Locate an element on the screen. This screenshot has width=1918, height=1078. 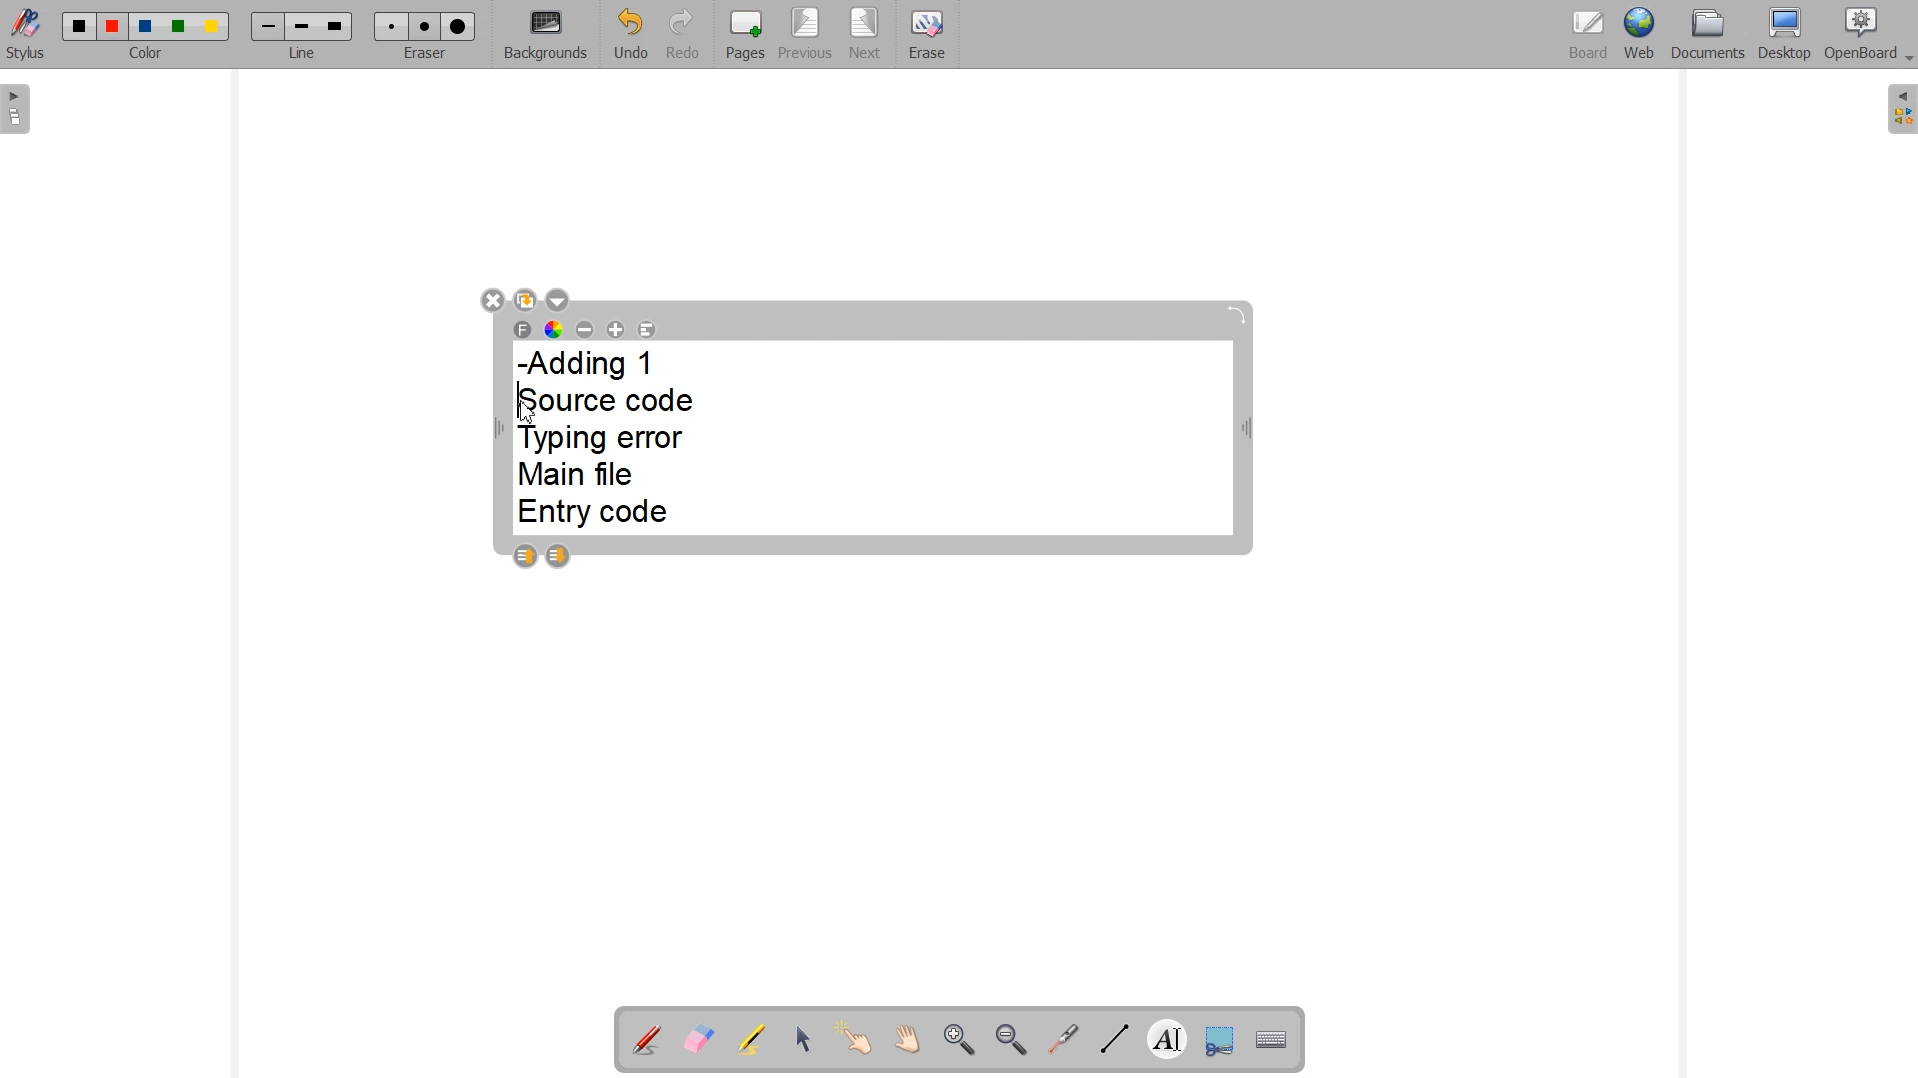
Erase is located at coordinates (927, 32).